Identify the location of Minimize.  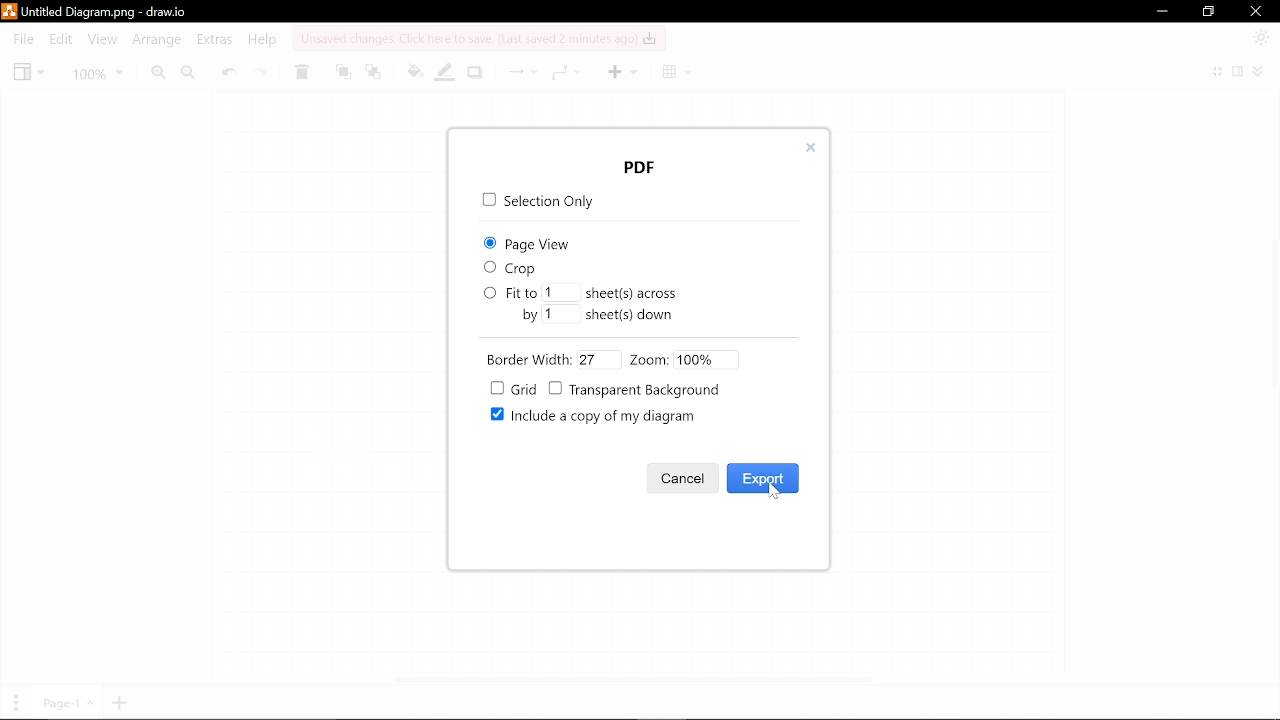
(1162, 12).